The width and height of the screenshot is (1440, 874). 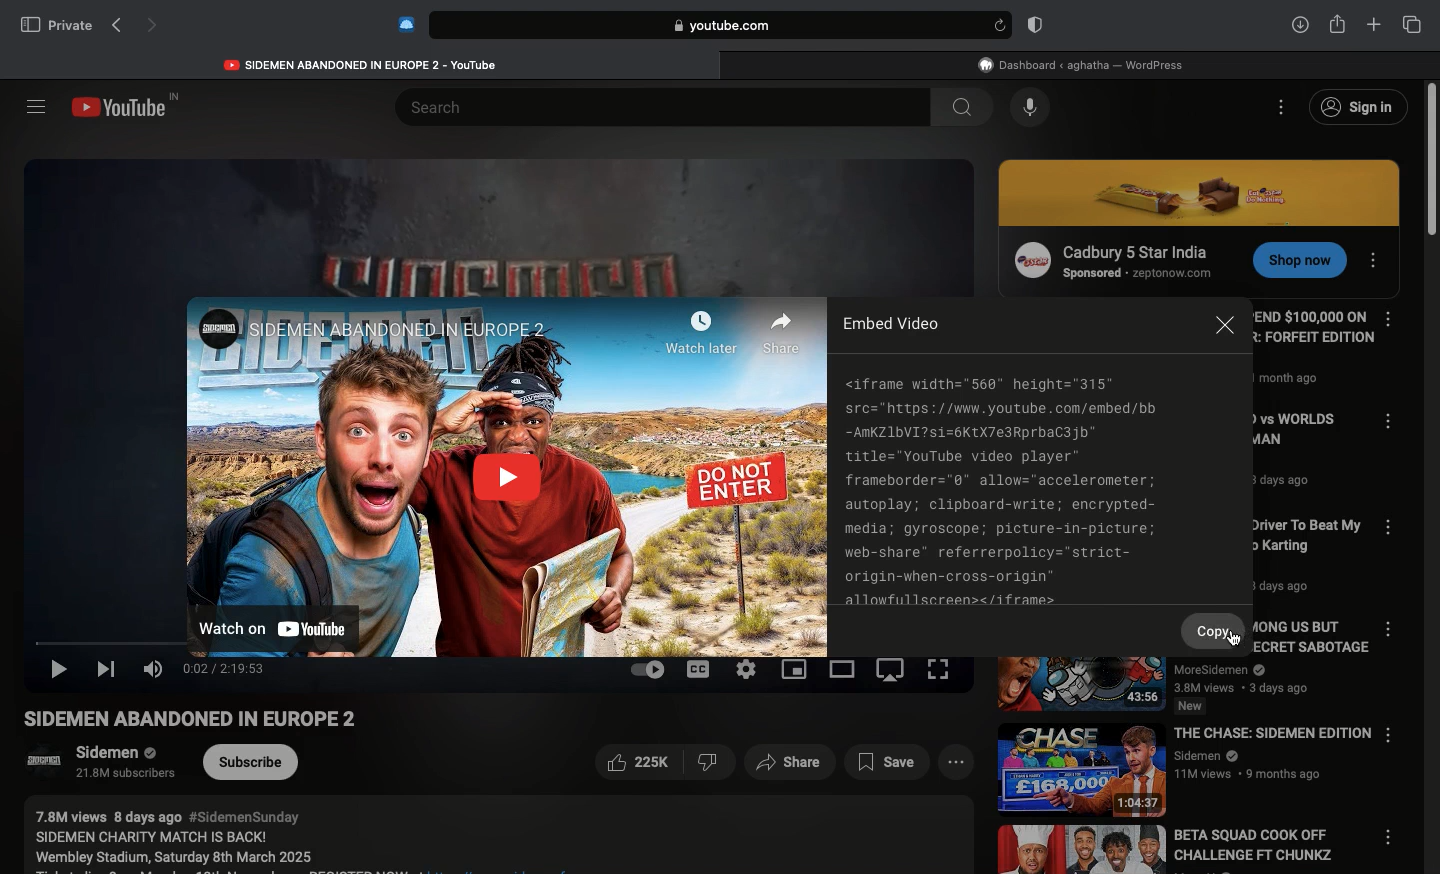 I want to click on Full screen, so click(x=940, y=669).